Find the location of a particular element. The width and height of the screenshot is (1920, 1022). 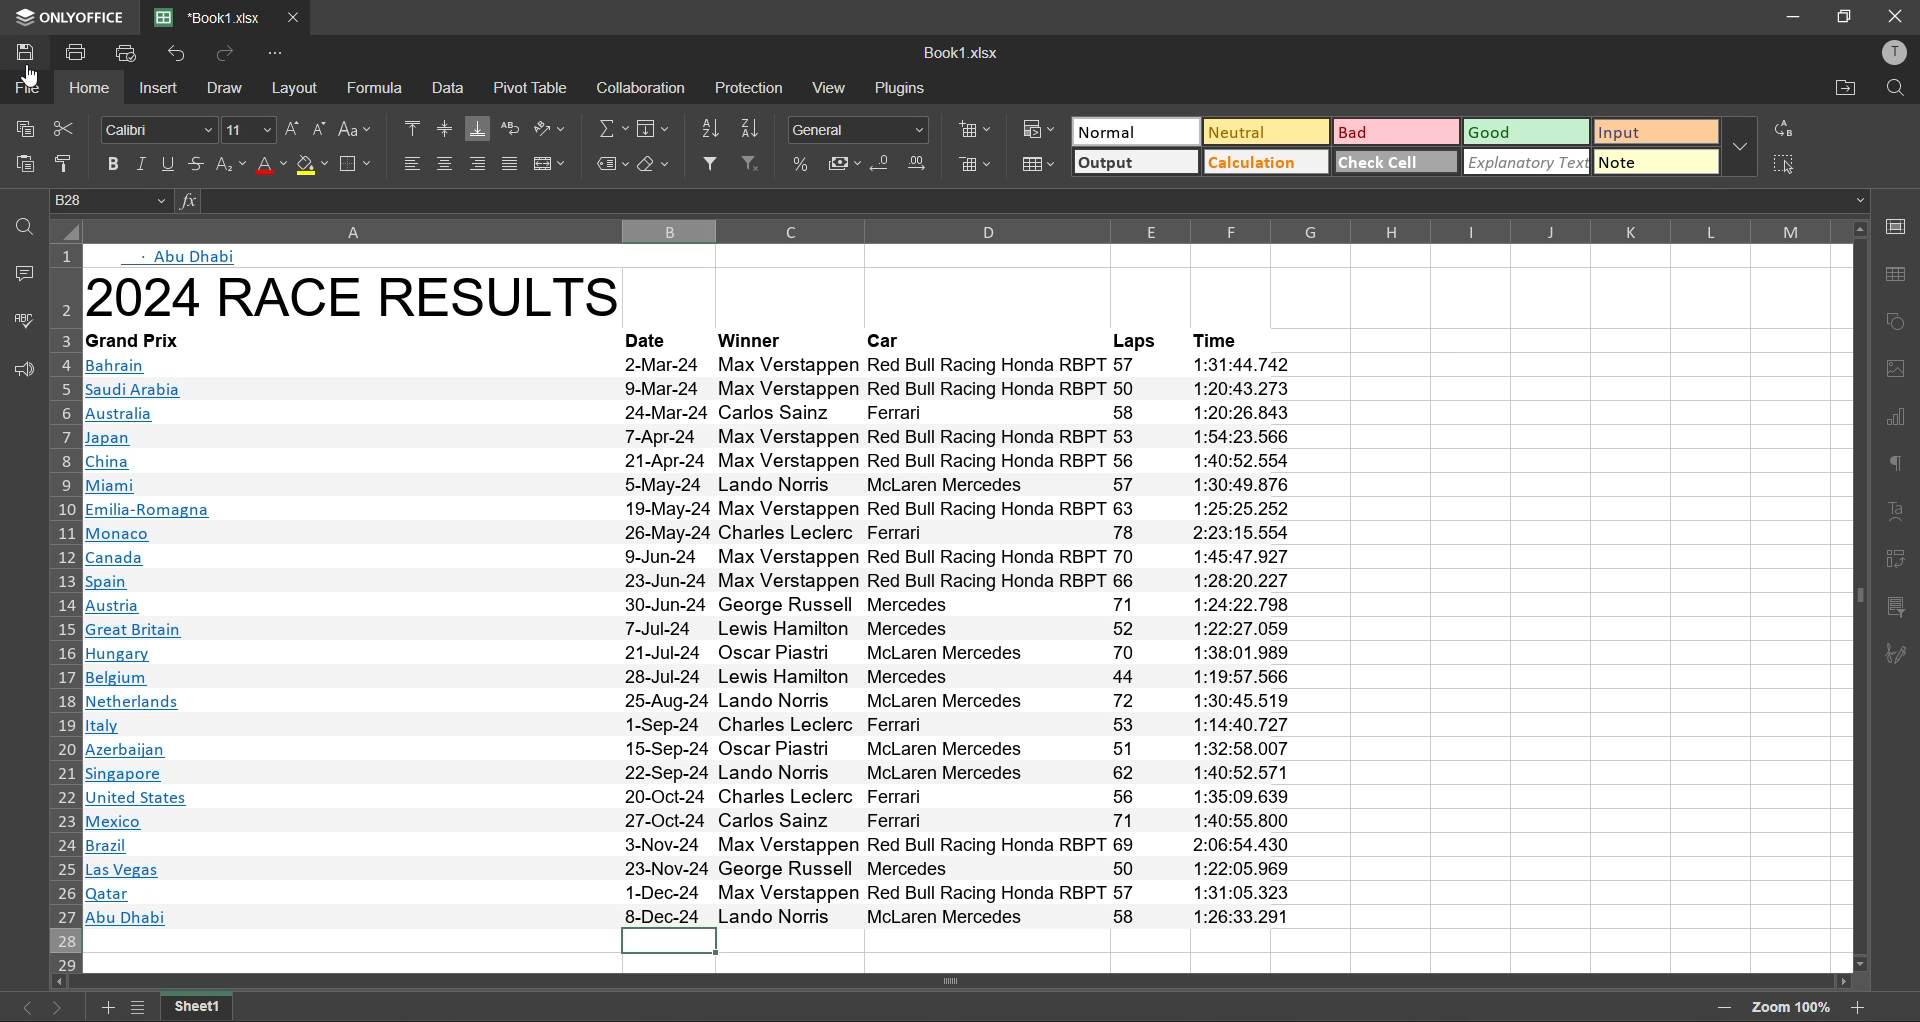

format as table is located at coordinates (1040, 168).